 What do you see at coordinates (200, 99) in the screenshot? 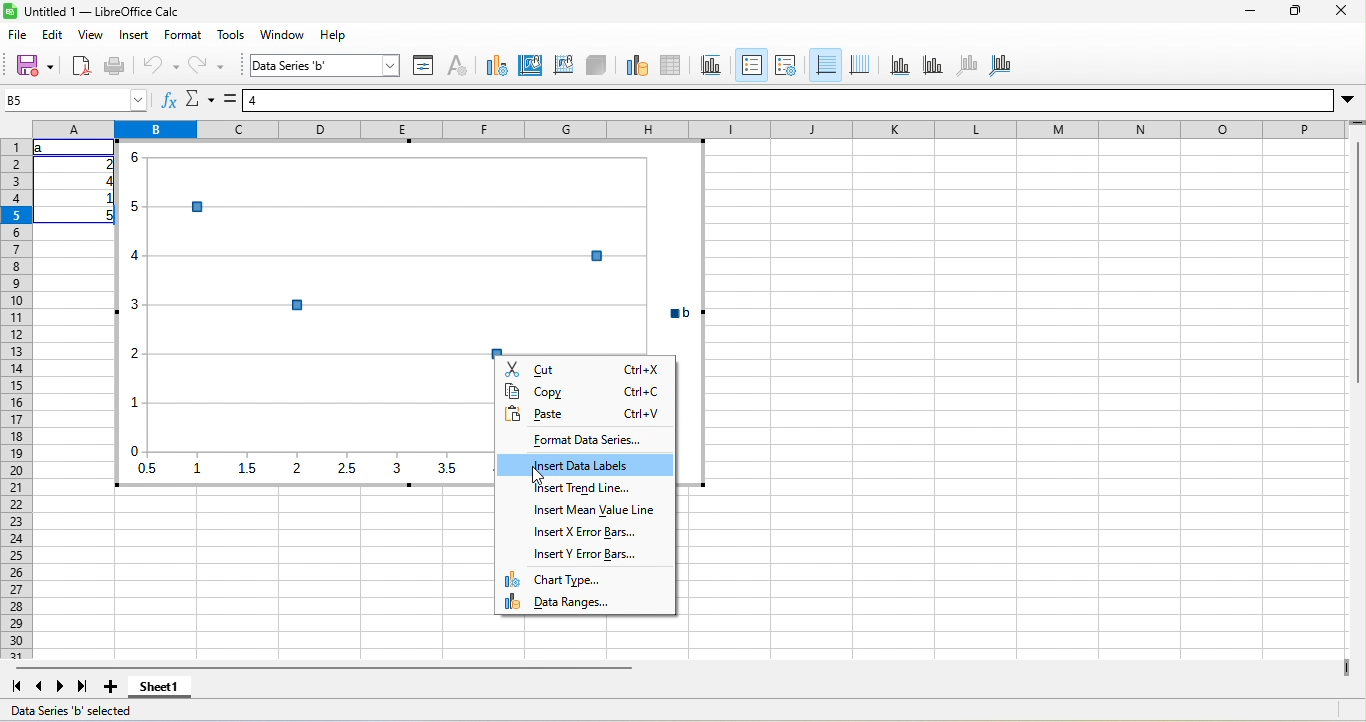
I see `select function` at bounding box center [200, 99].